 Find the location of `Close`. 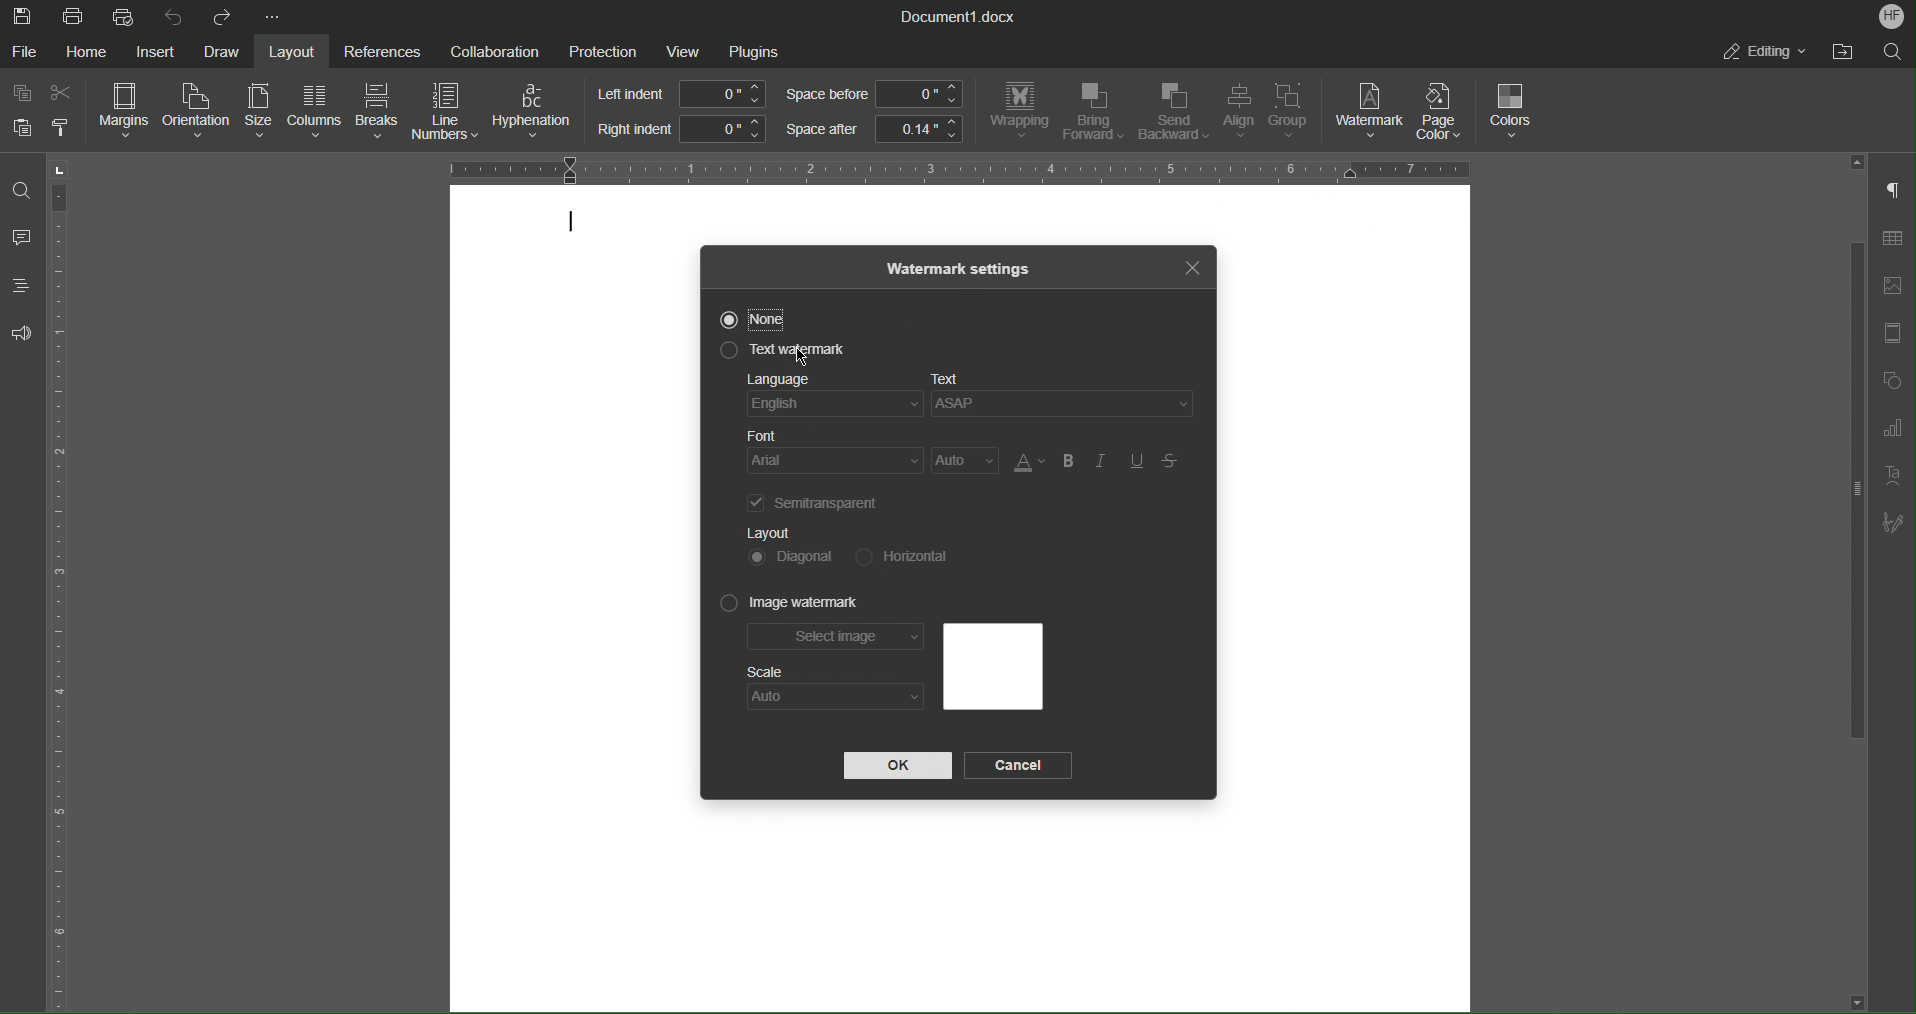

Close is located at coordinates (1191, 265).